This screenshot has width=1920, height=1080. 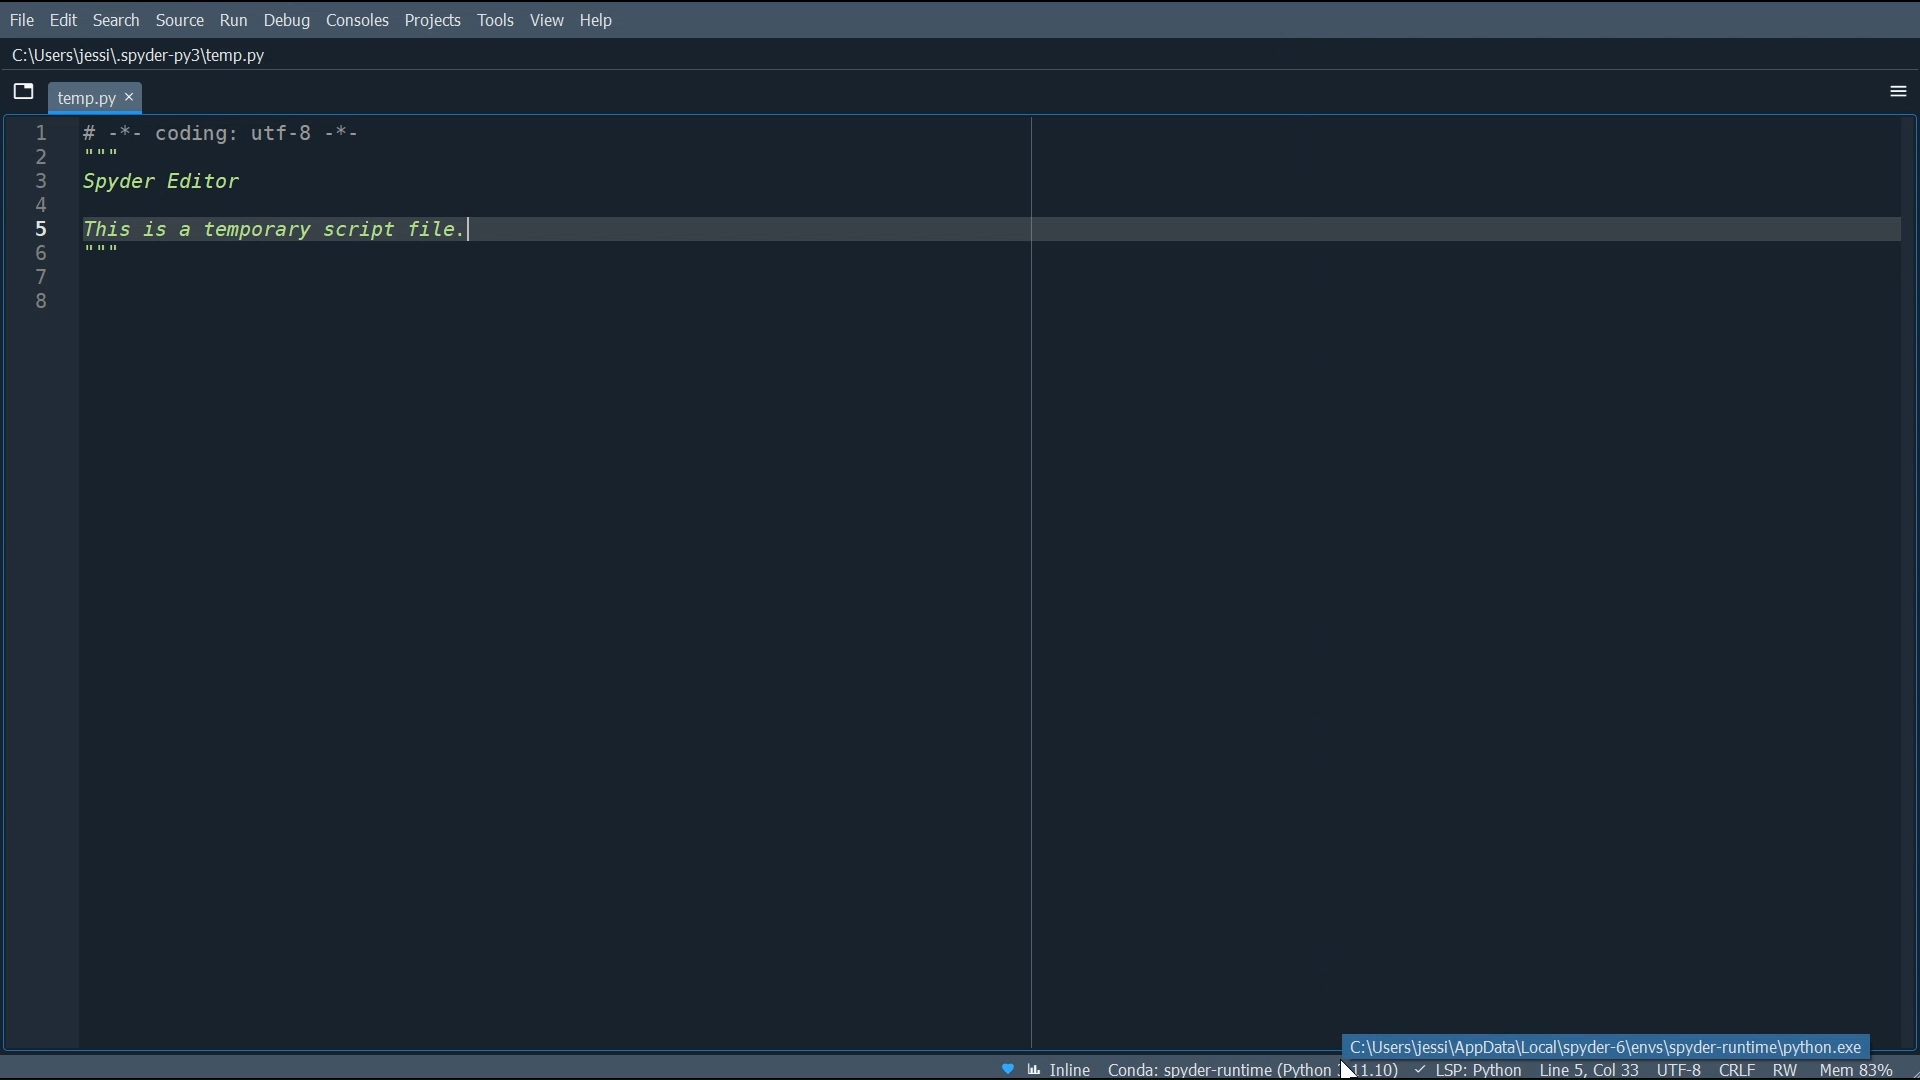 I want to click on Source, so click(x=181, y=21).